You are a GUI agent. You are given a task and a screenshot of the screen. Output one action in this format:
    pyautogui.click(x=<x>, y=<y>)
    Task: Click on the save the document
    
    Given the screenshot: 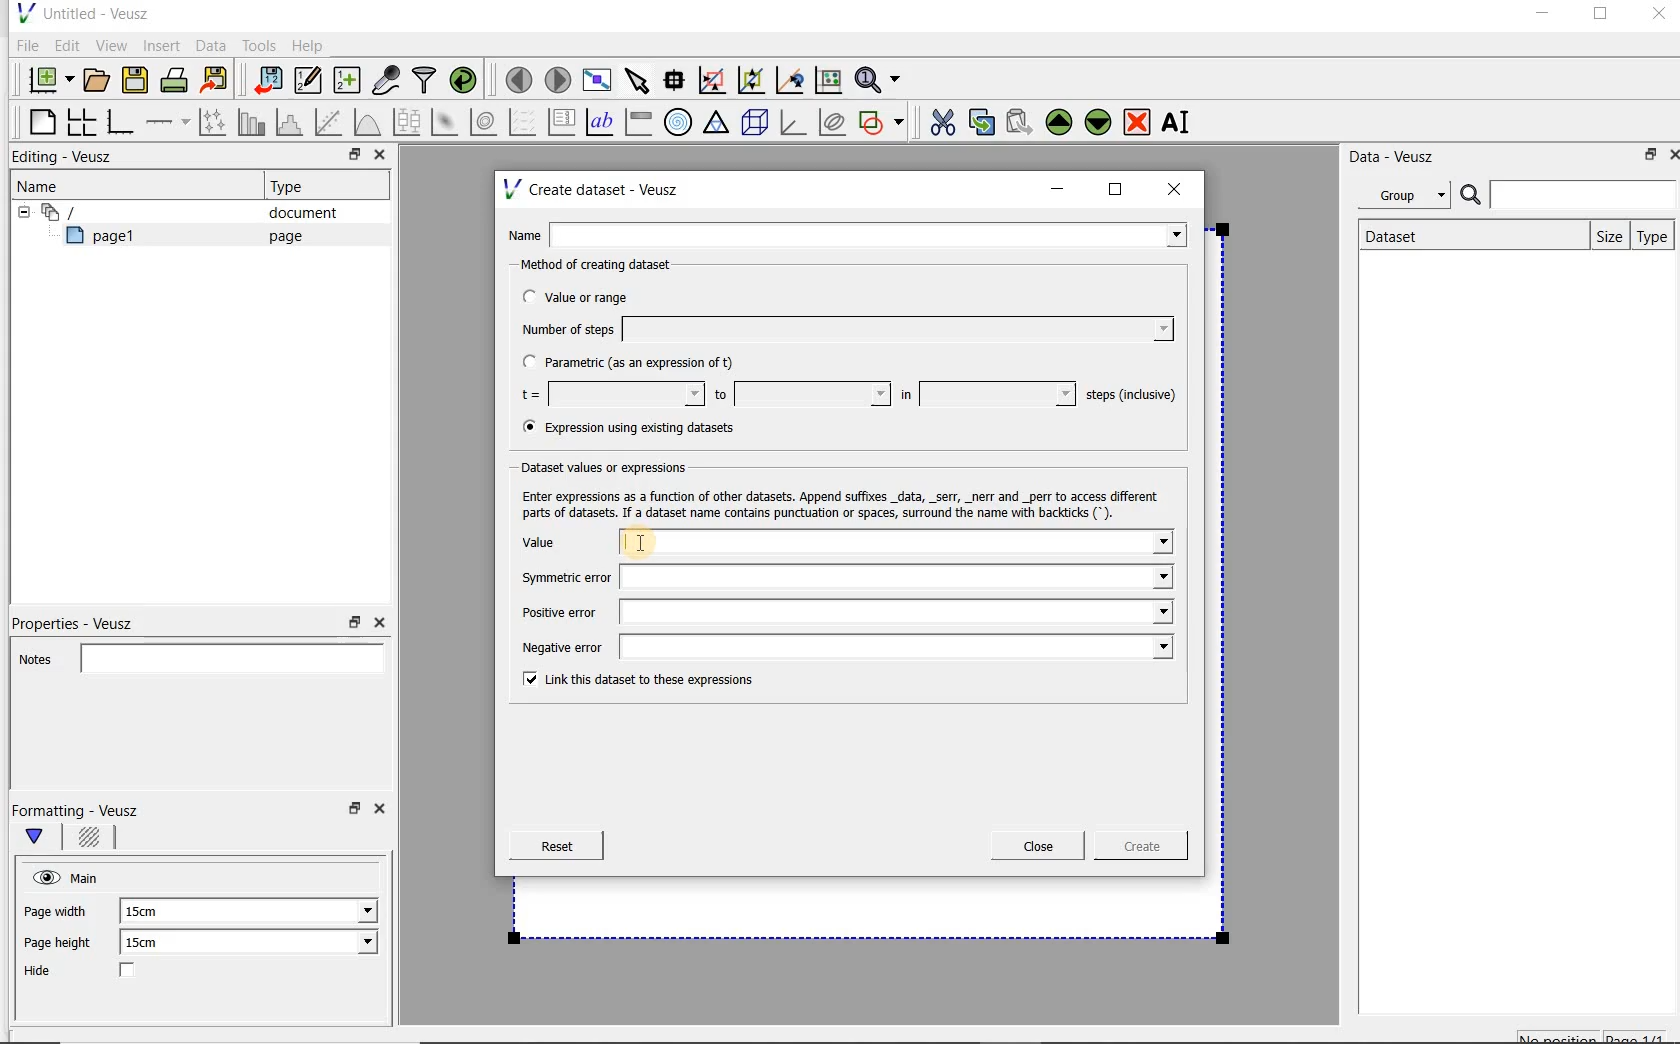 What is the action you would take?
    pyautogui.click(x=140, y=81)
    